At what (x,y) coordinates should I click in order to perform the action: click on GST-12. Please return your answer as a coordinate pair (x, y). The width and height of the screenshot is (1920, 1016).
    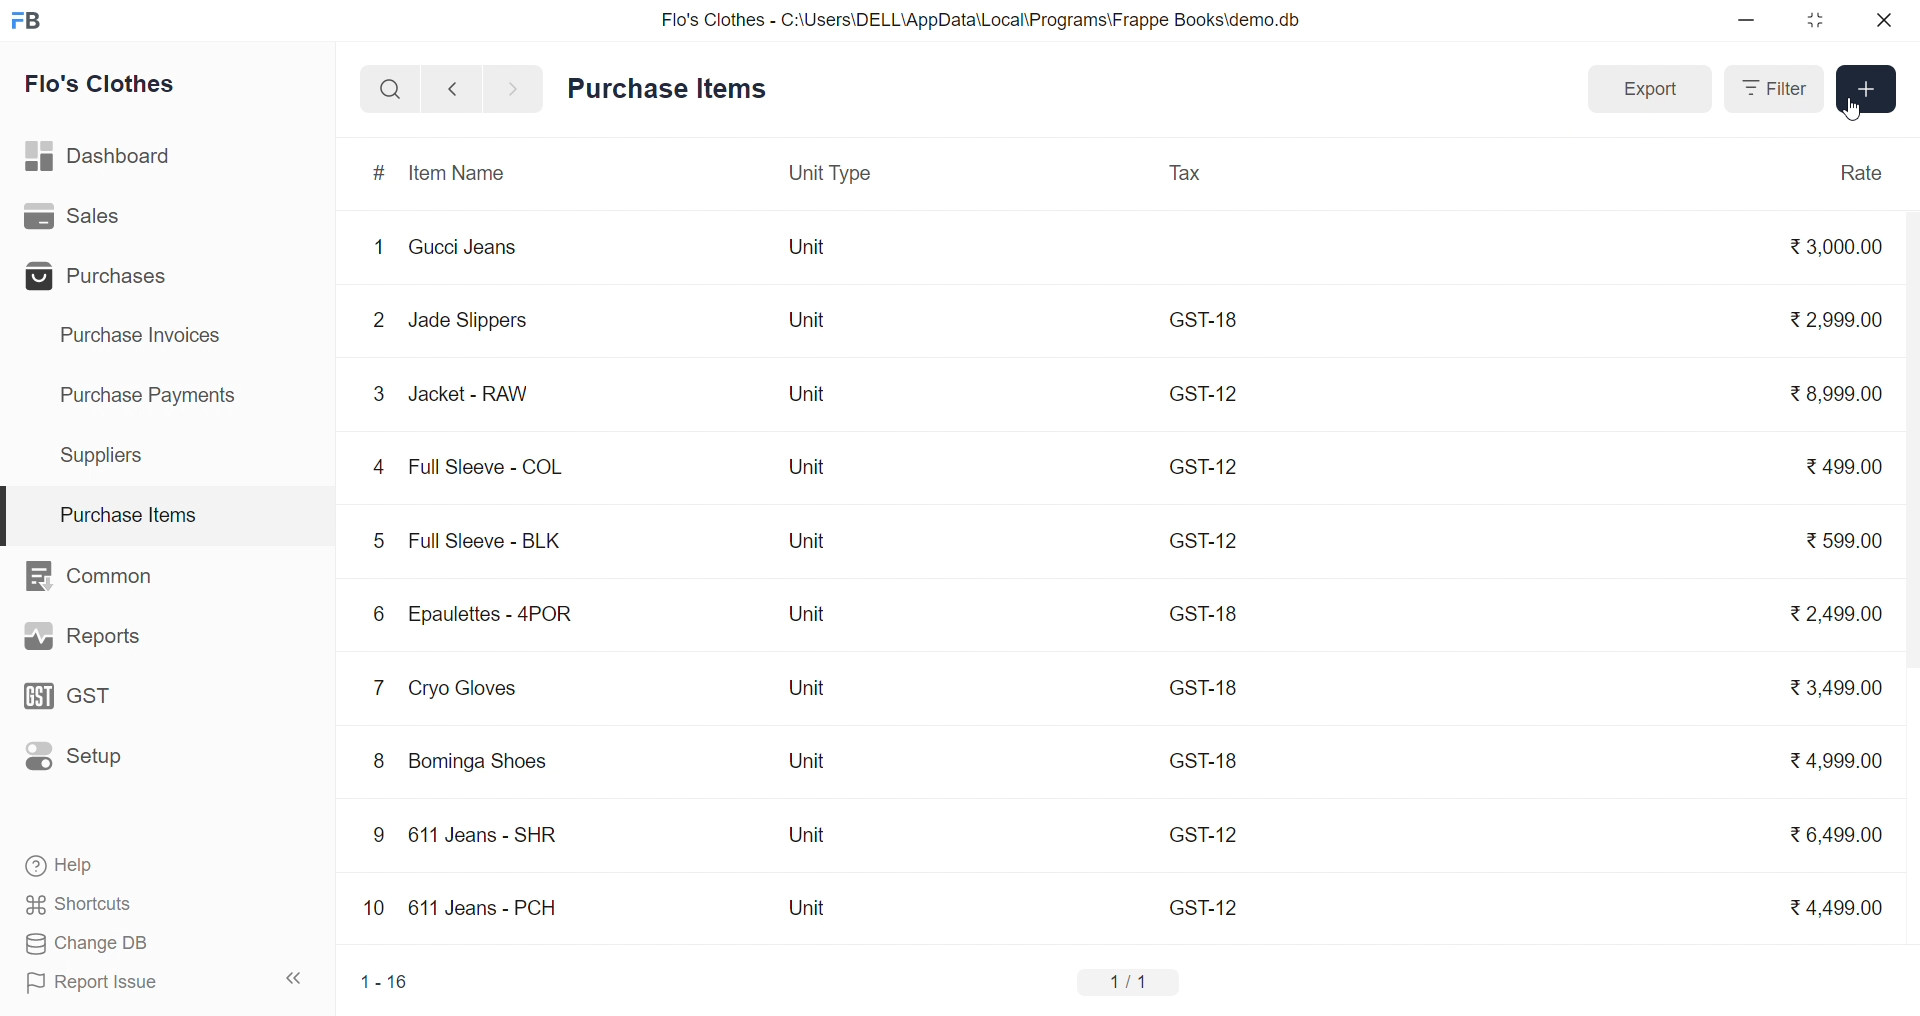
    Looking at the image, I should click on (1204, 542).